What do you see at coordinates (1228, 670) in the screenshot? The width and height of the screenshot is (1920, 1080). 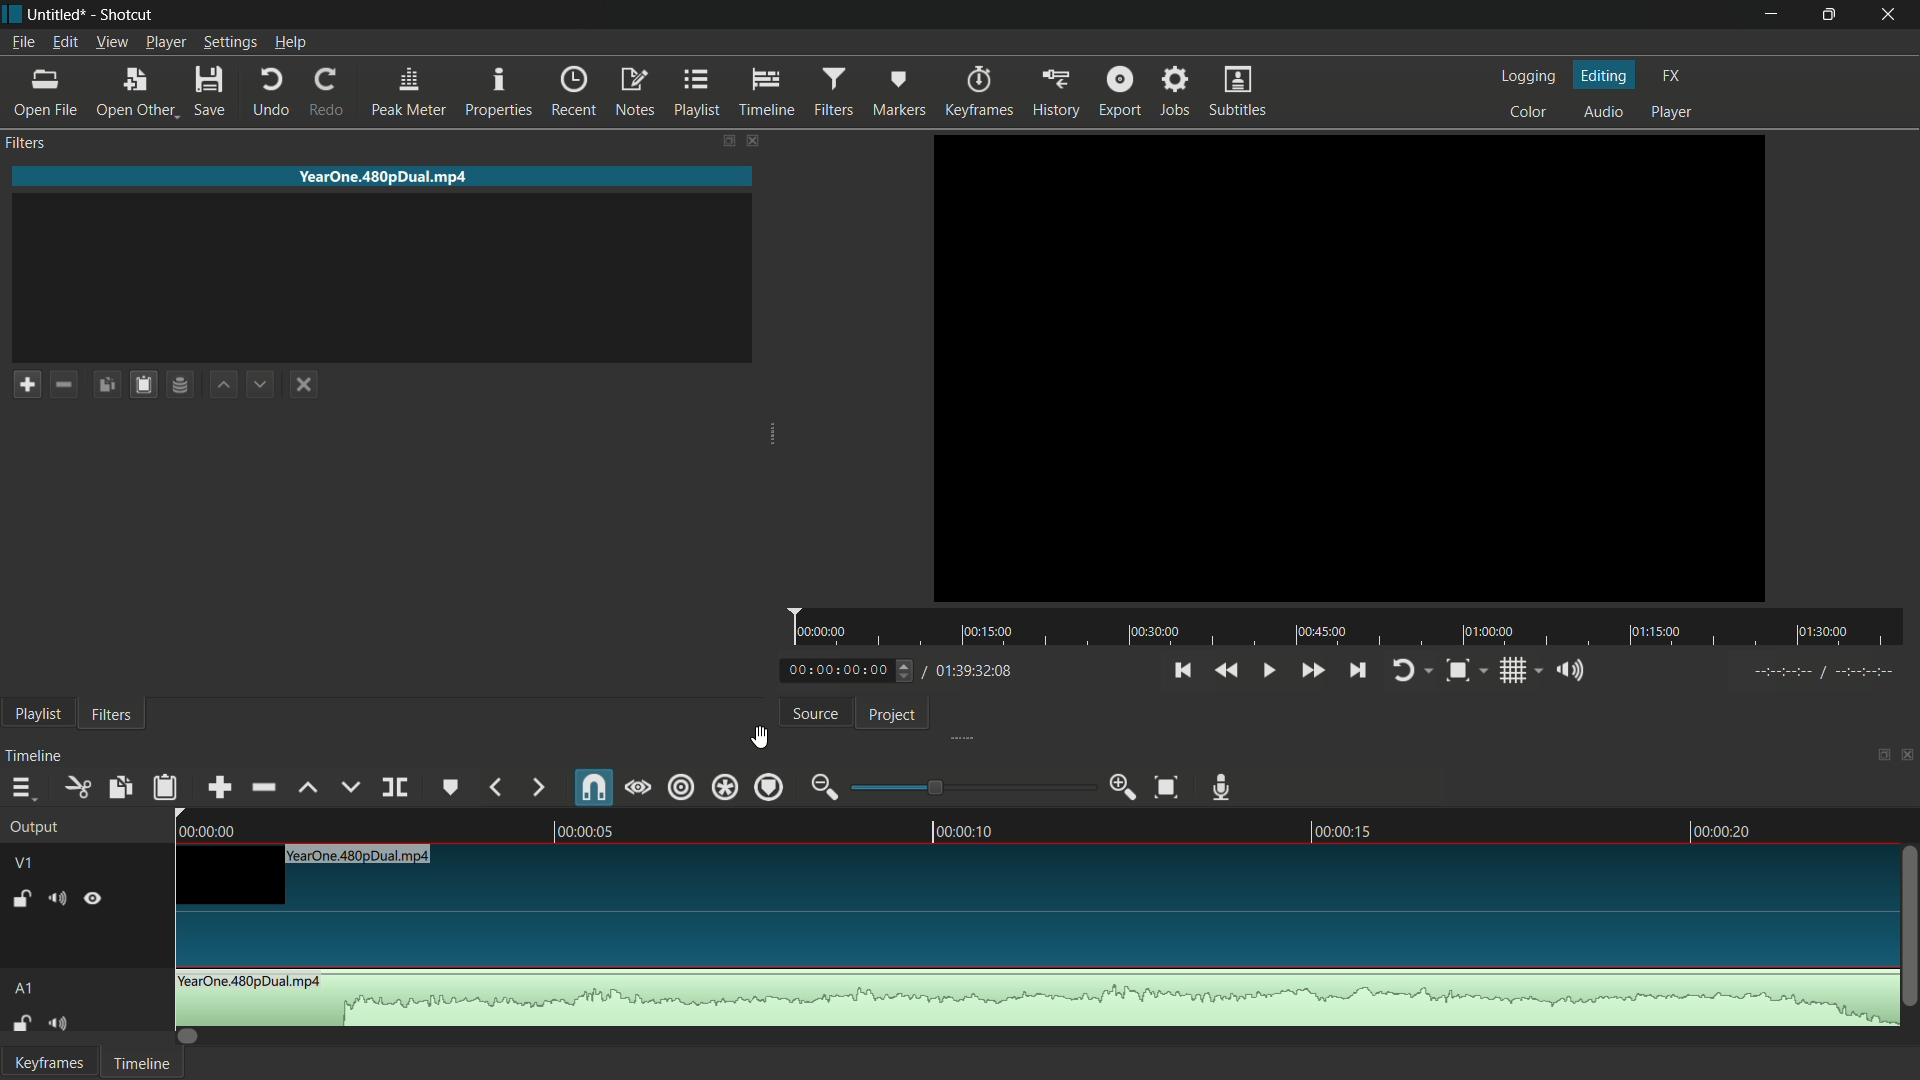 I see `quickly play backward` at bounding box center [1228, 670].